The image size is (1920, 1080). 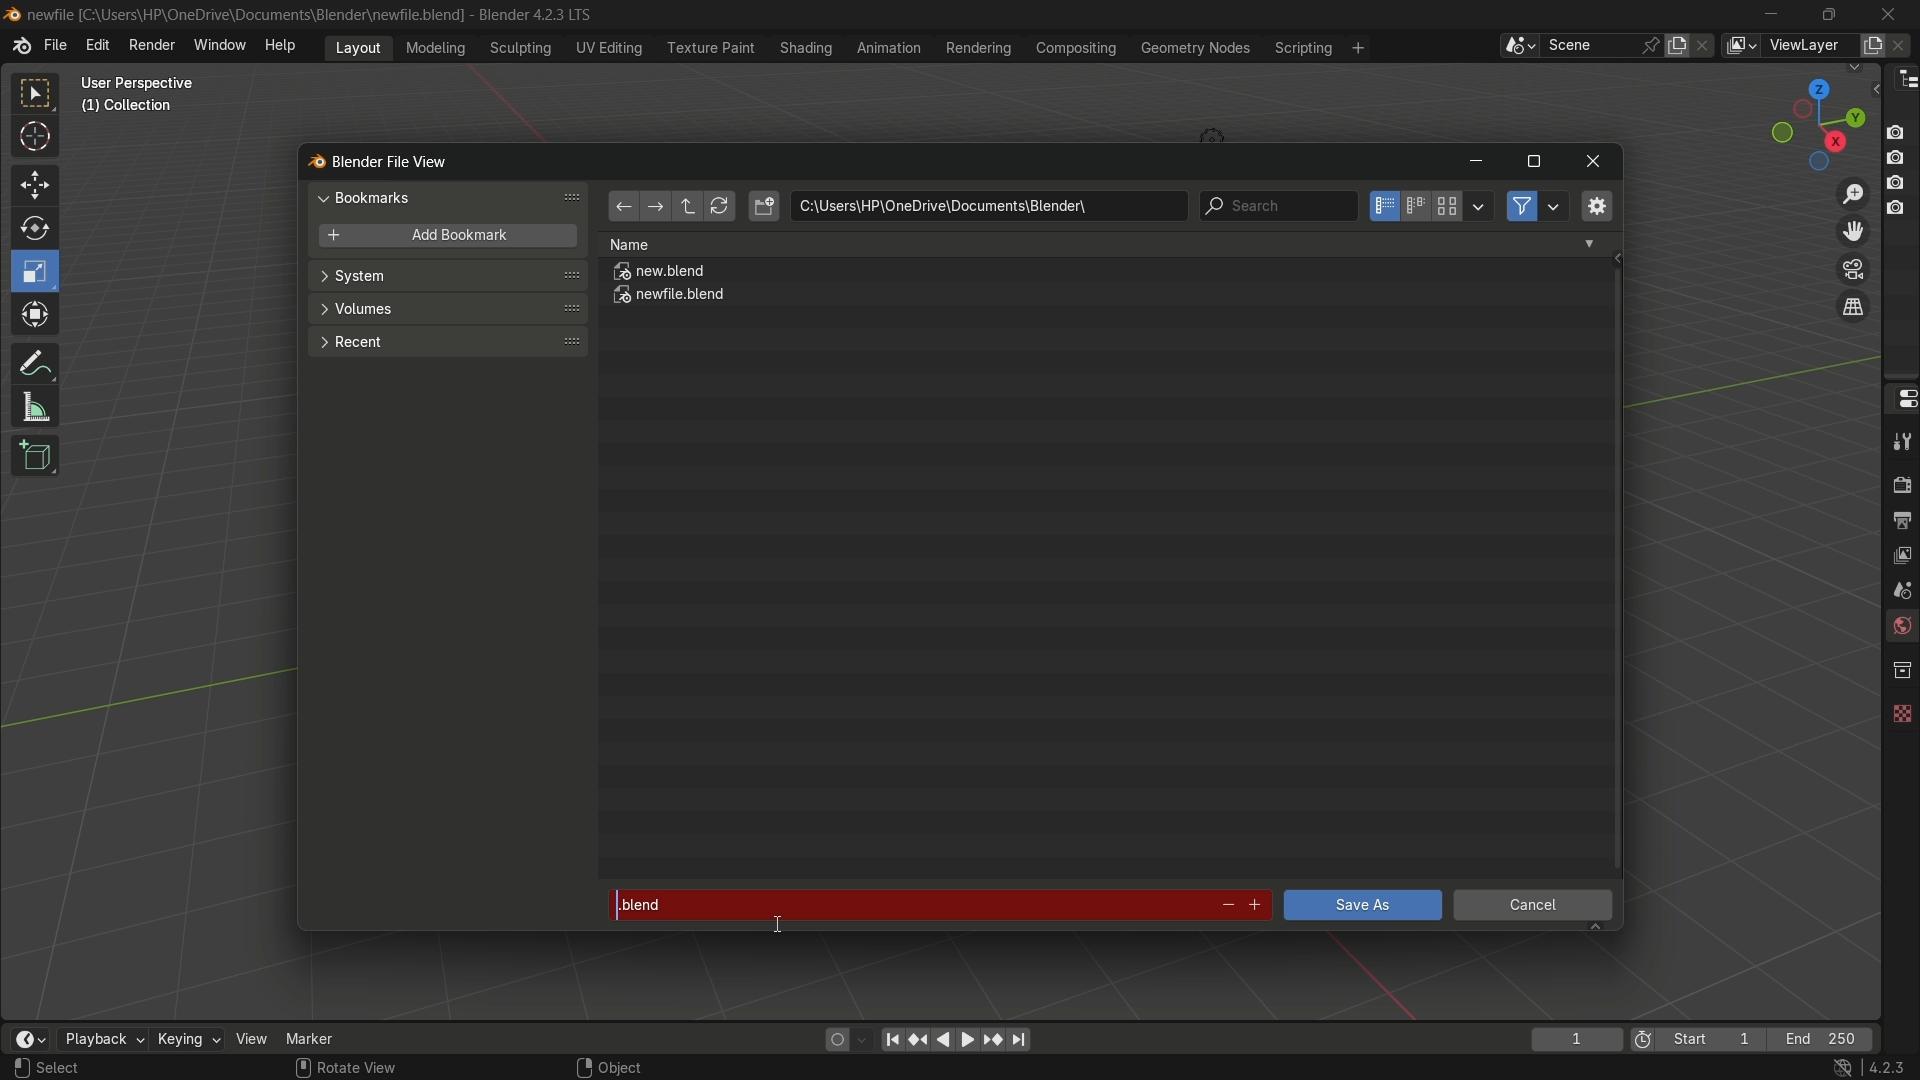 What do you see at coordinates (1356, 47) in the screenshot?
I see `add workspace` at bounding box center [1356, 47].